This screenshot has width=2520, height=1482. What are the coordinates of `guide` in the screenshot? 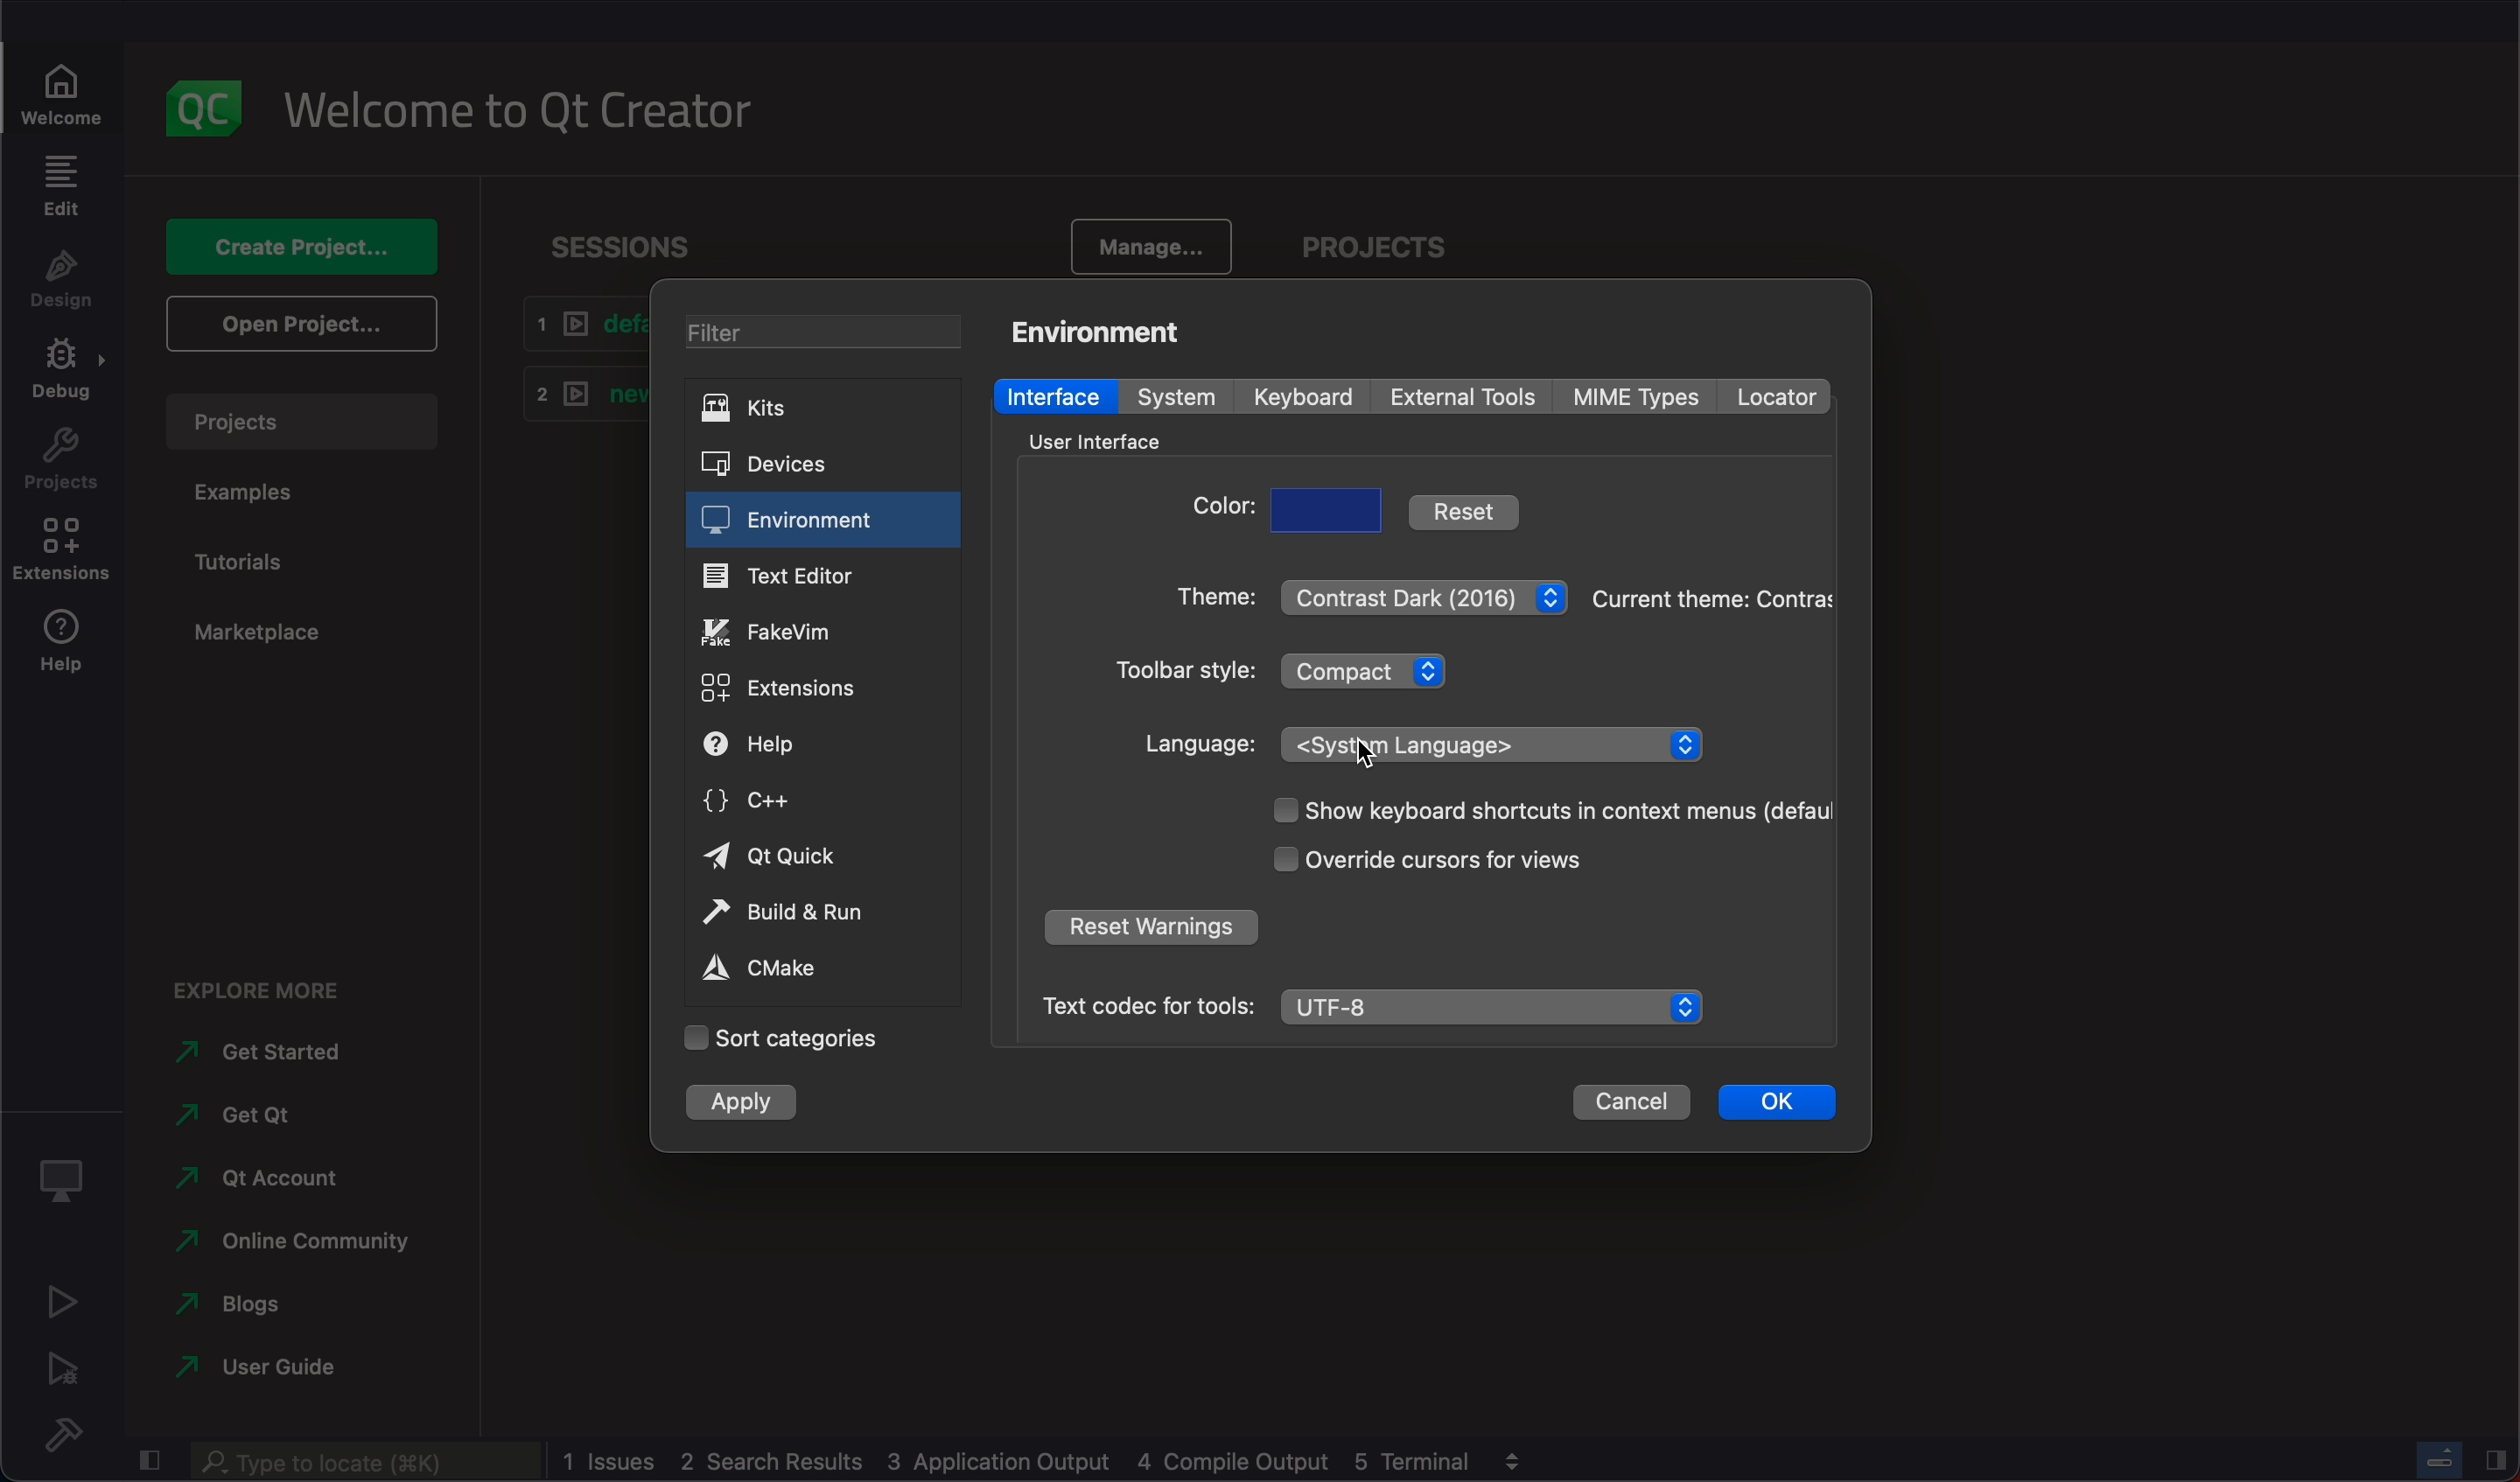 It's located at (250, 1368).